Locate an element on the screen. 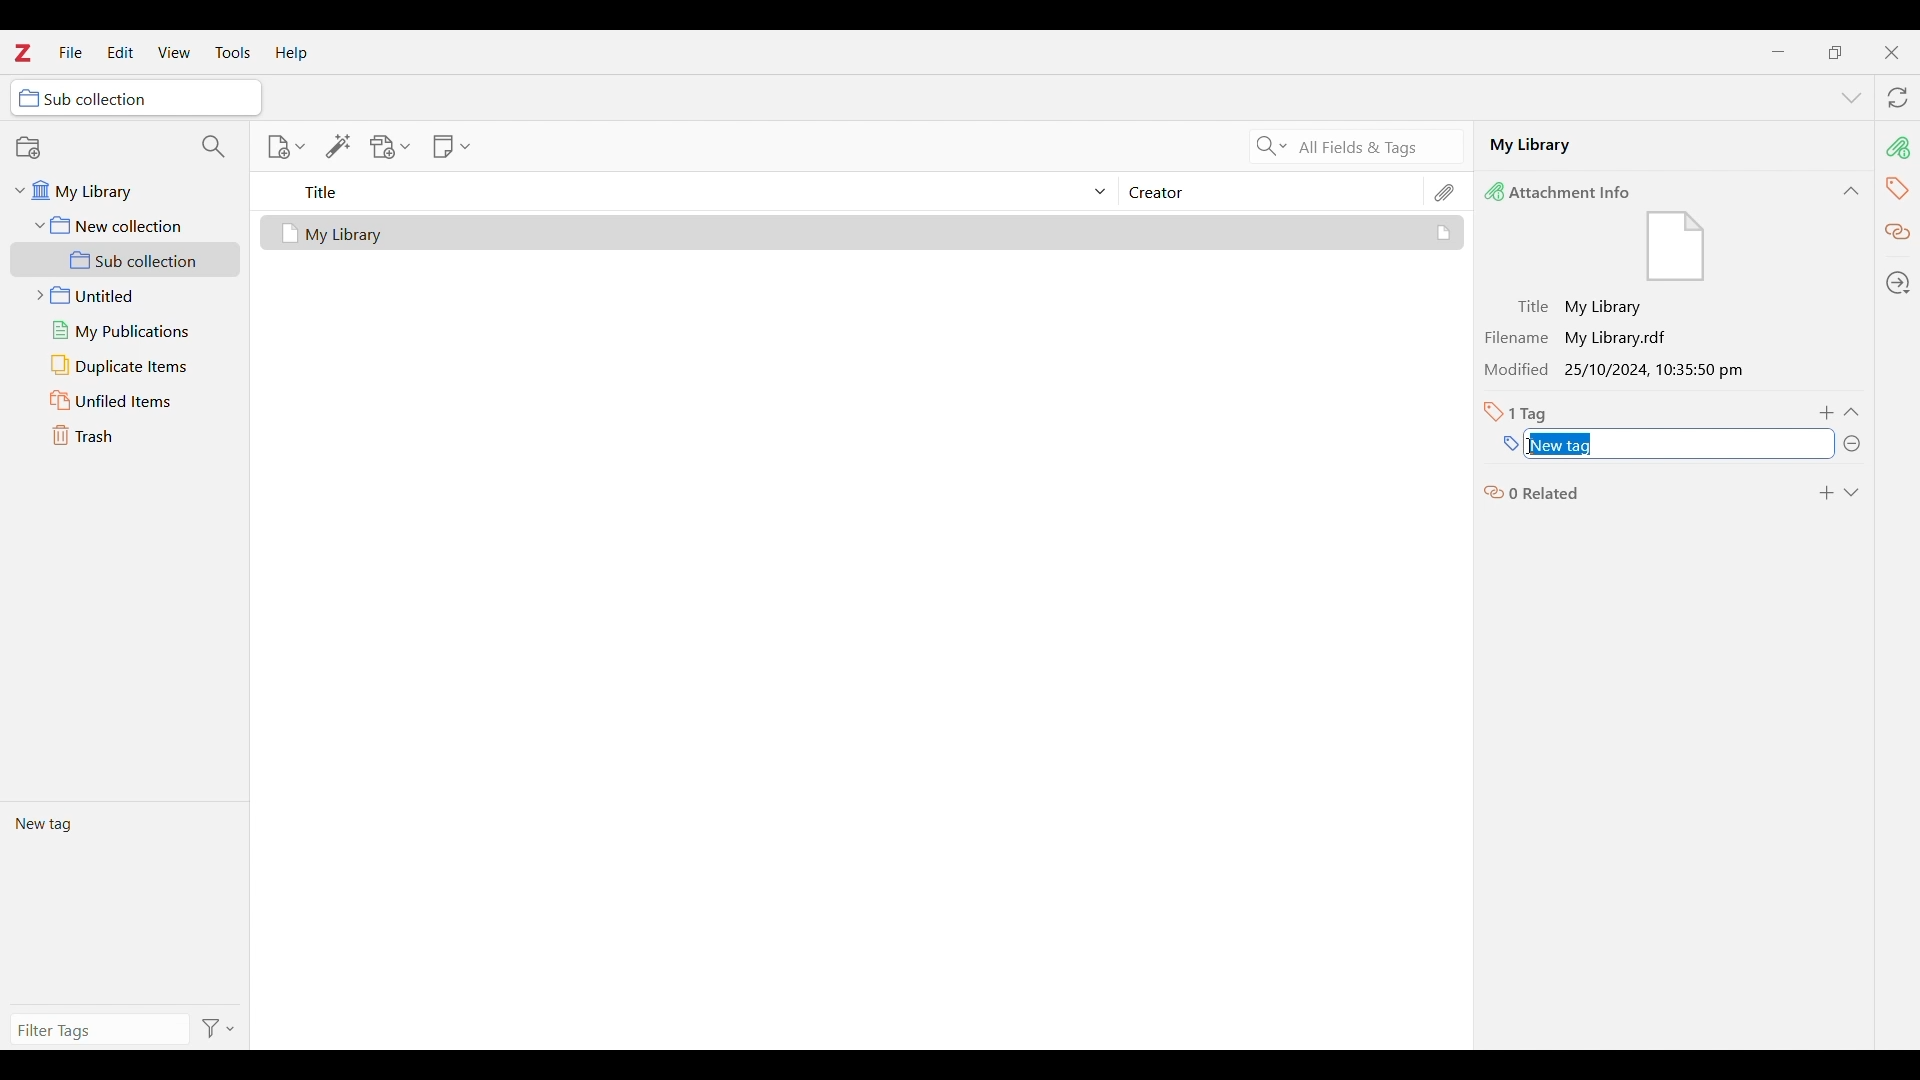  List all tabs is located at coordinates (1852, 99).